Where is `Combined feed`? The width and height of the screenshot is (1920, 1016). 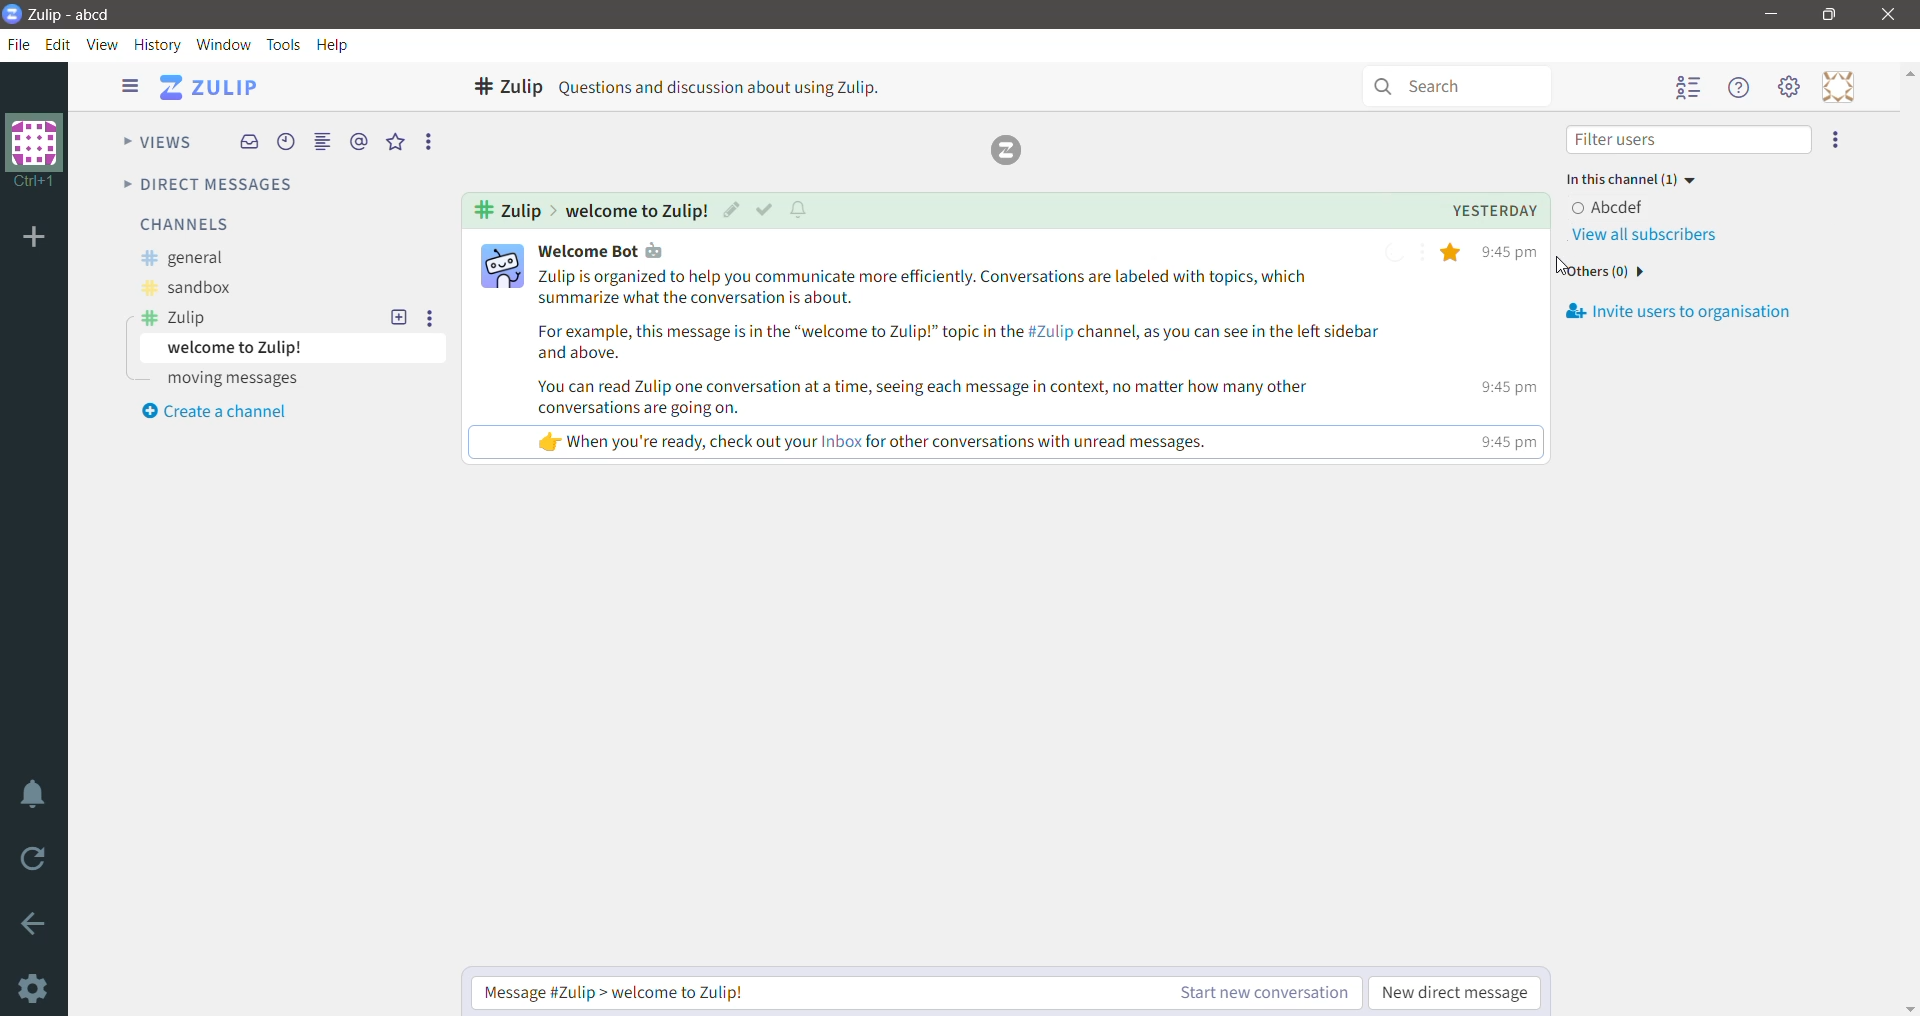
Combined feed is located at coordinates (322, 142).